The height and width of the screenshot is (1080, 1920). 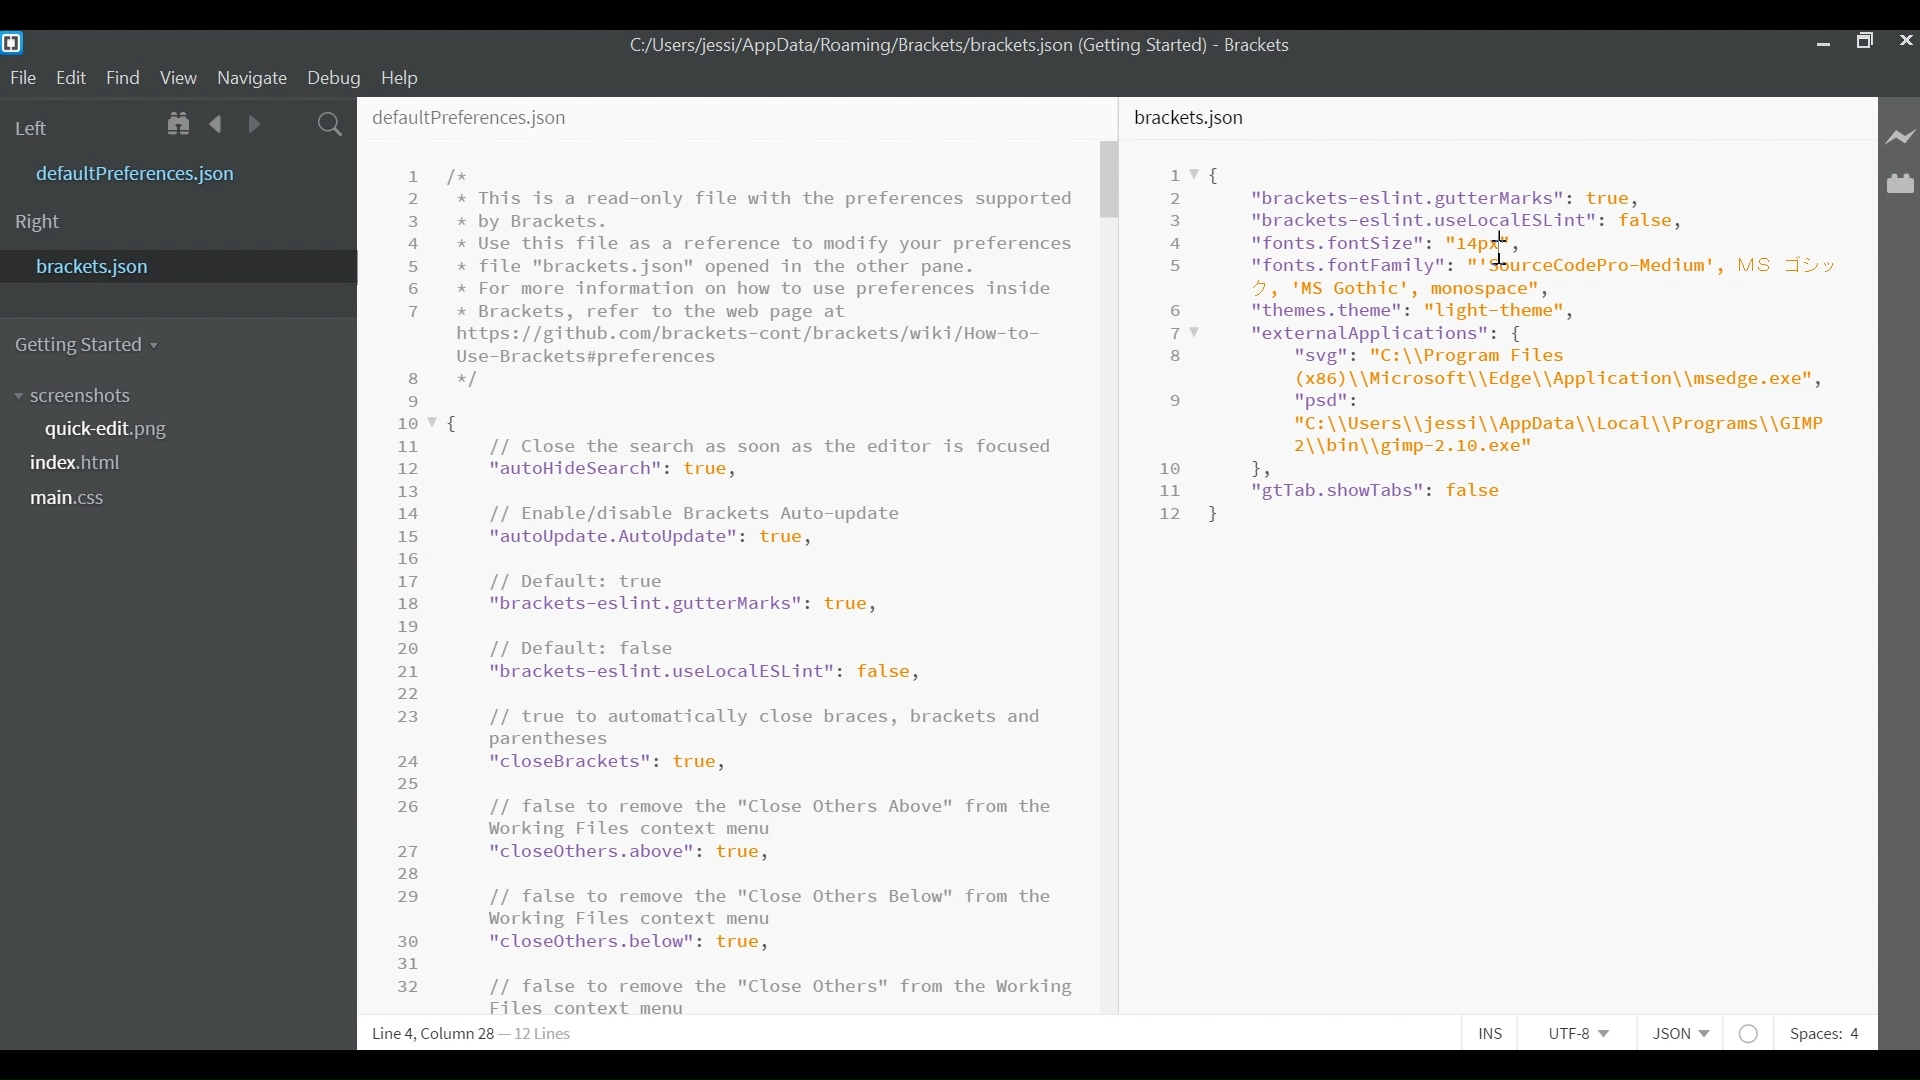 What do you see at coordinates (77, 500) in the screenshot?
I see `main.css` at bounding box center [77, 500].